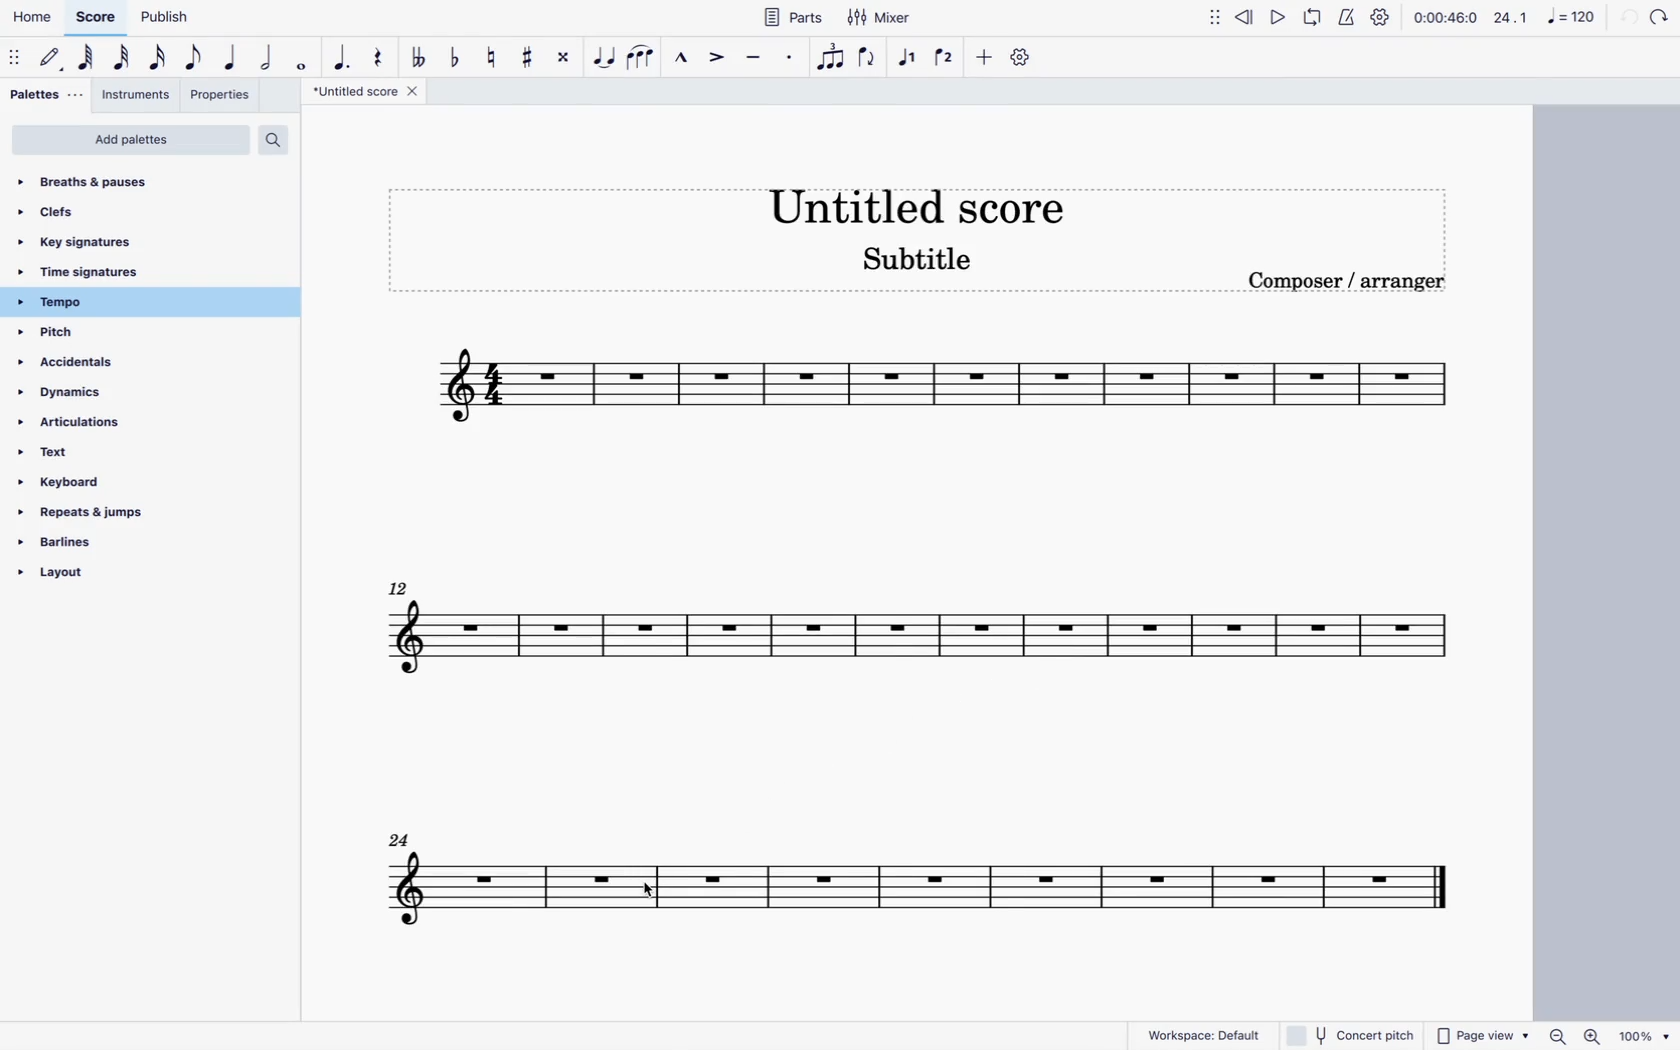 The image size is (1680, 1050). I want to click on tie, so click(603, 56).